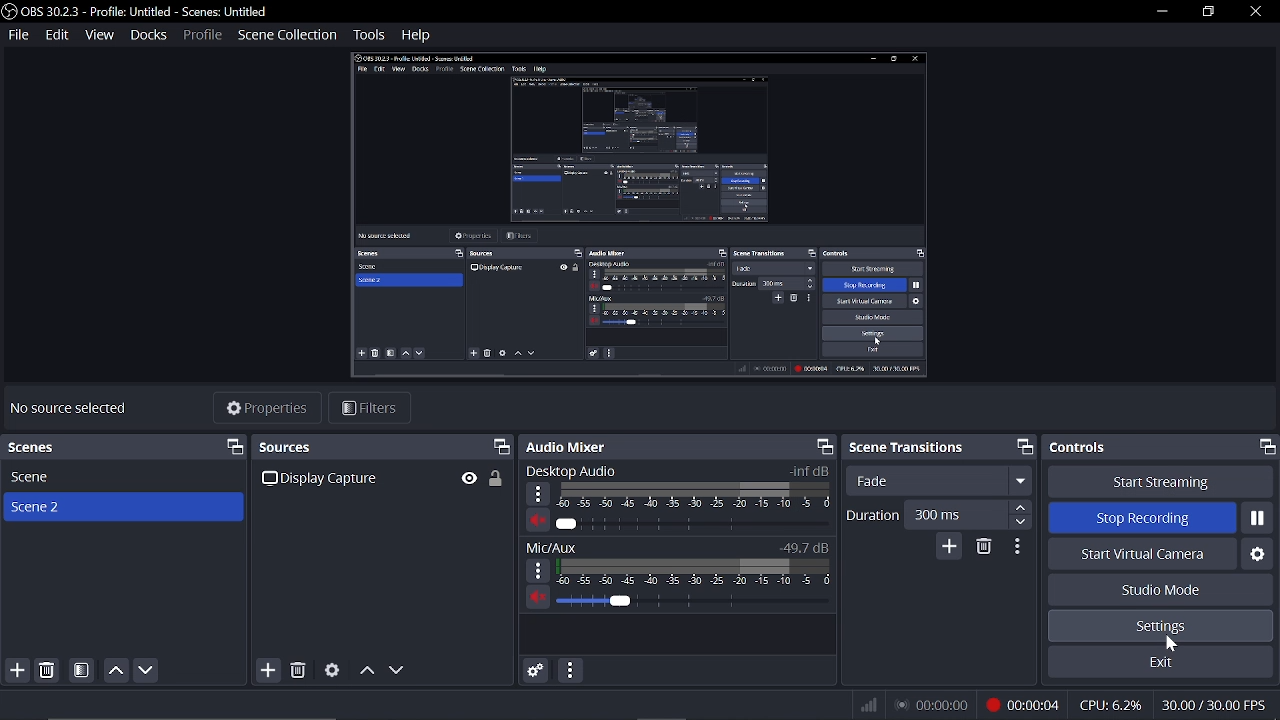 The width and height of the screenshot is (1280, 720). I want to click on Mic\Aux, so click(556, 546).